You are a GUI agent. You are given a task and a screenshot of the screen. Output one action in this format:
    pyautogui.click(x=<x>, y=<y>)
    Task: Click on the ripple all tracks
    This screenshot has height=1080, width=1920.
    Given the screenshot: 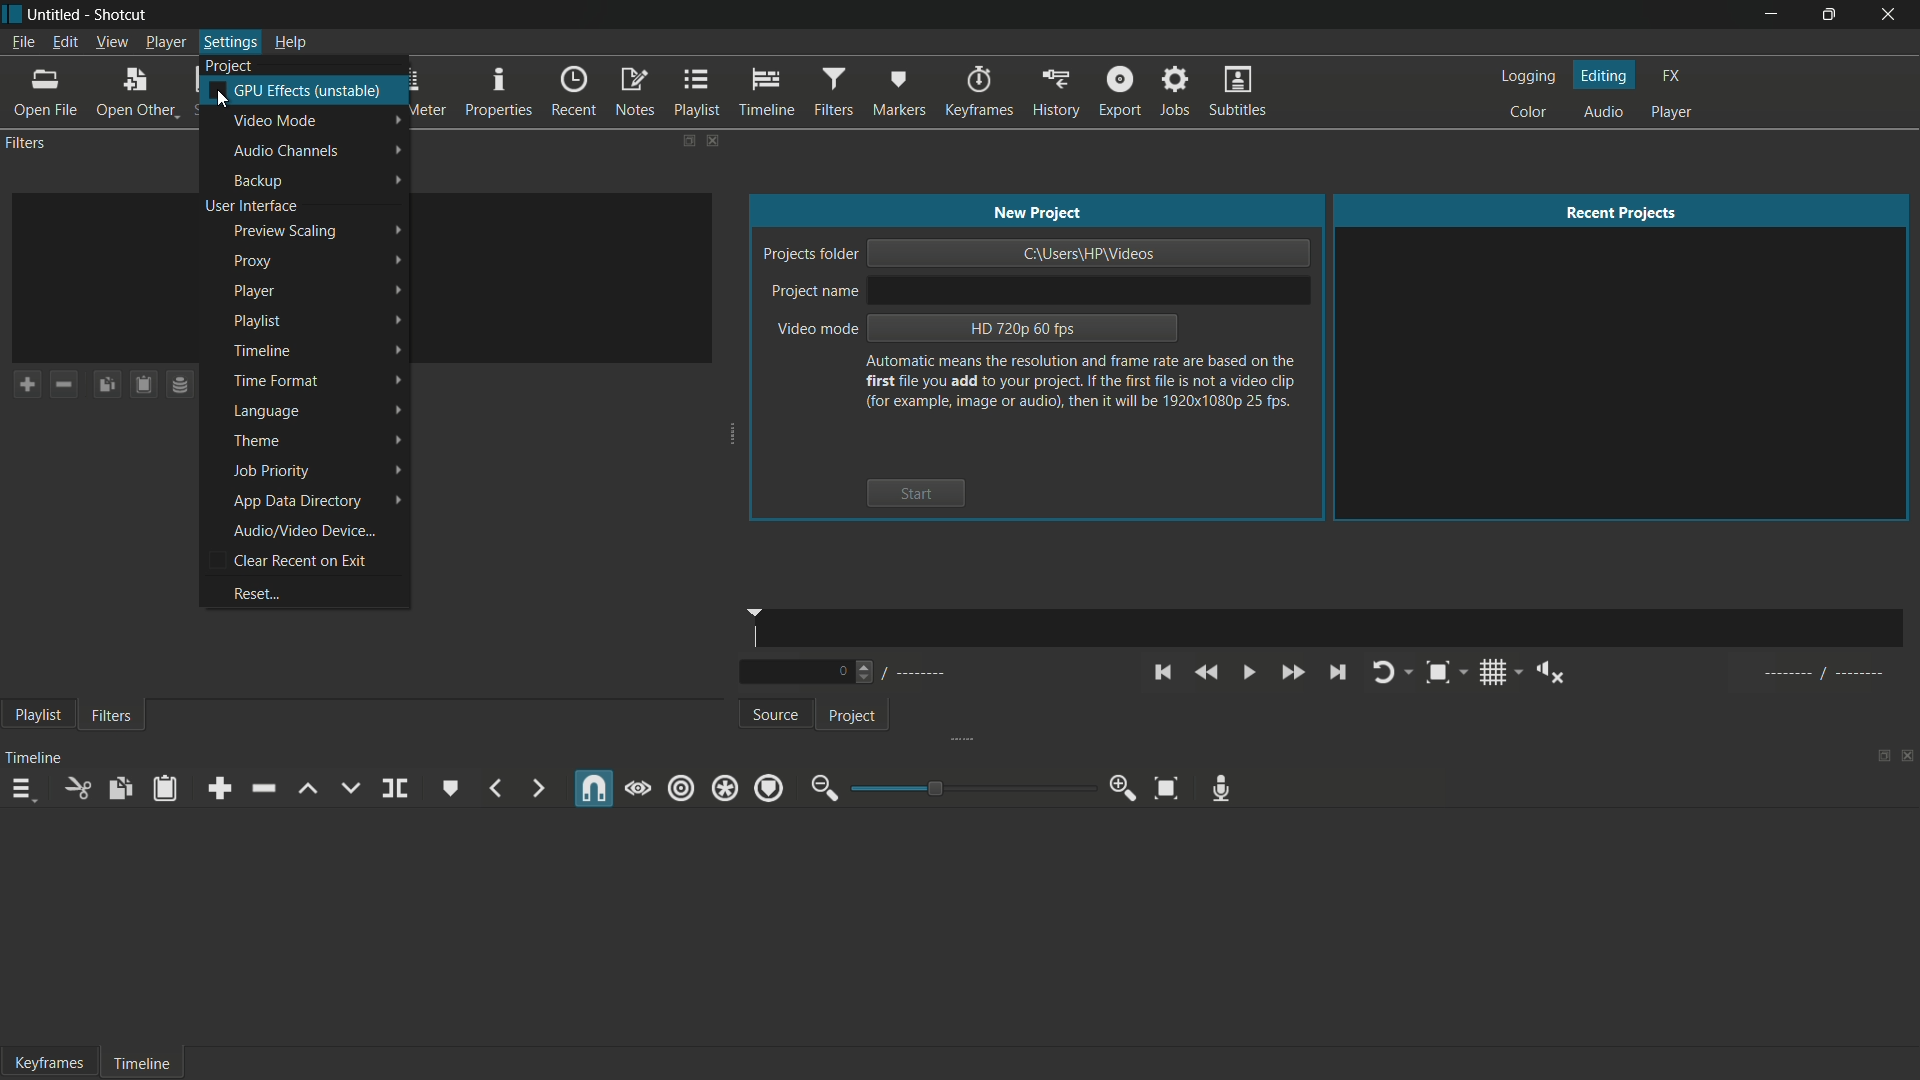 What is the action you would take?
    pyautogui.click(x=723, y=789)
    